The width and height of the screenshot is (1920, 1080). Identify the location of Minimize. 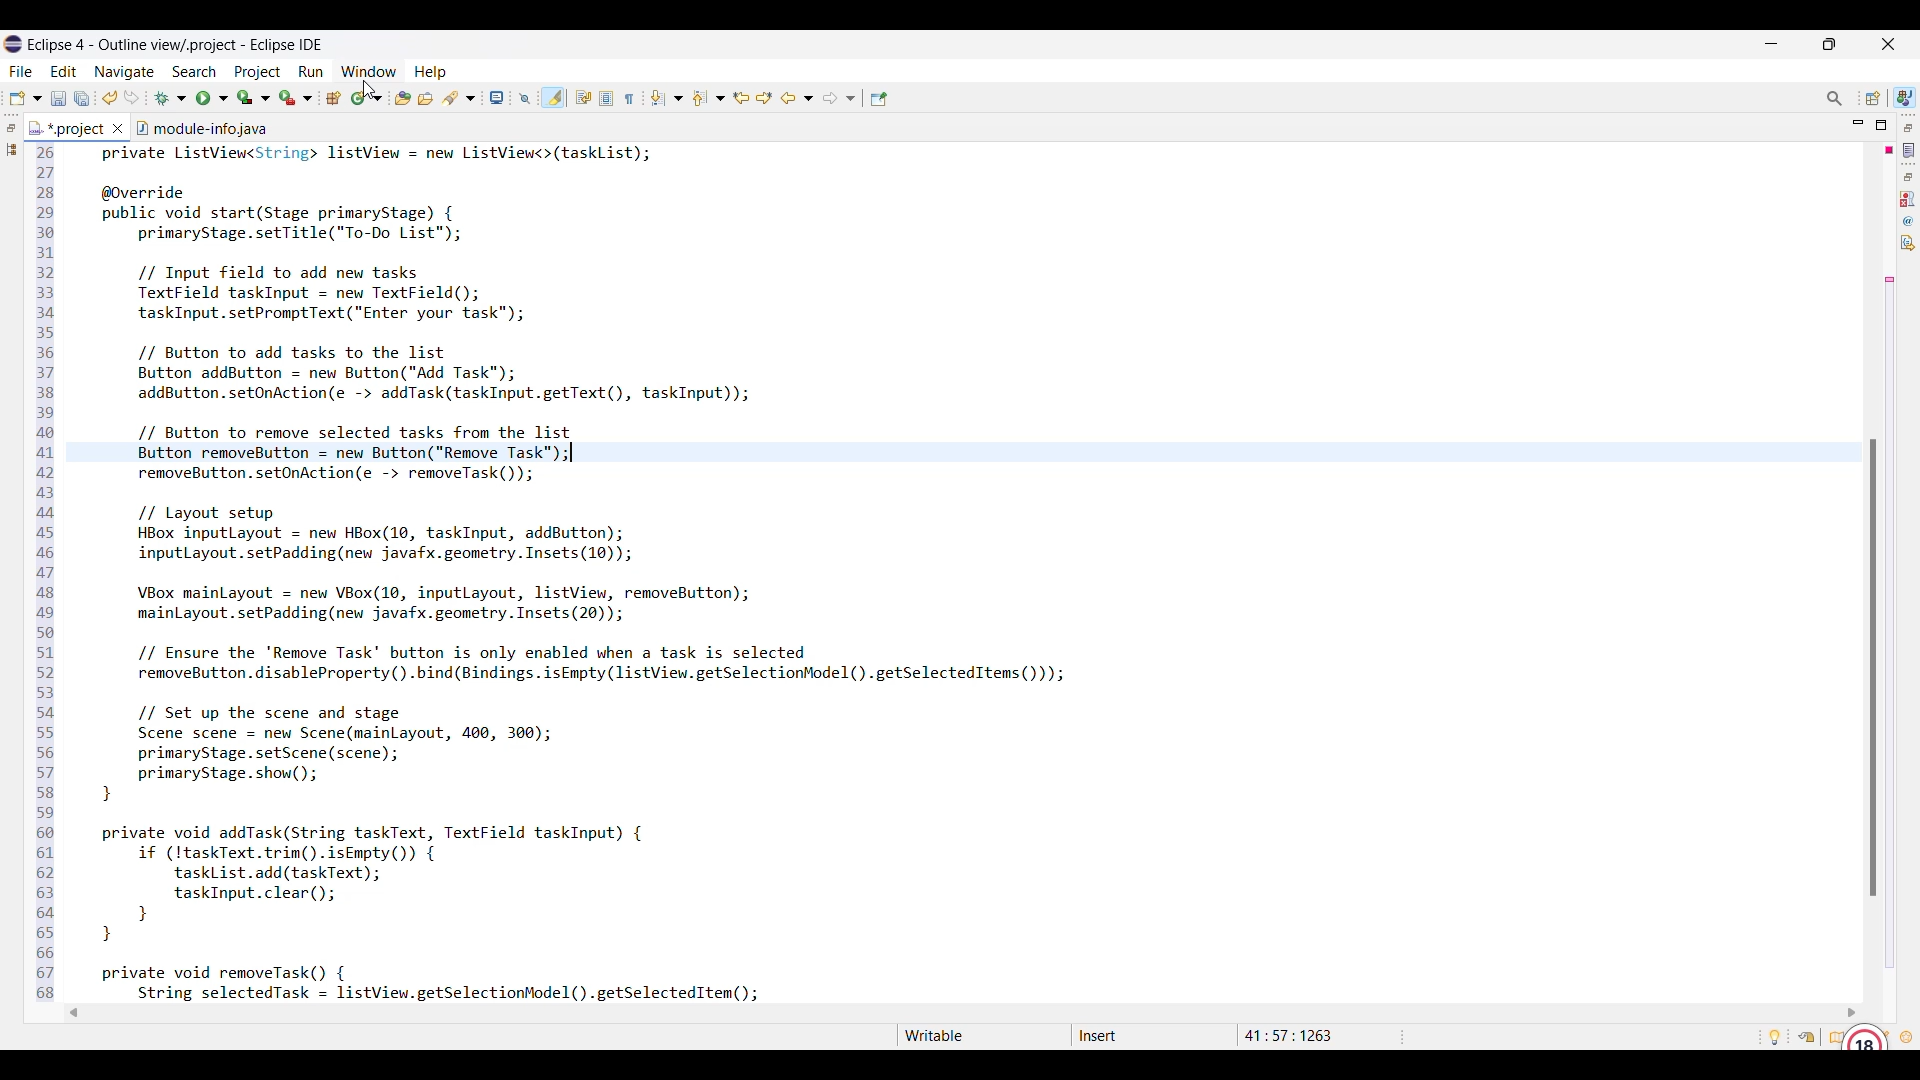
(1772, 44).